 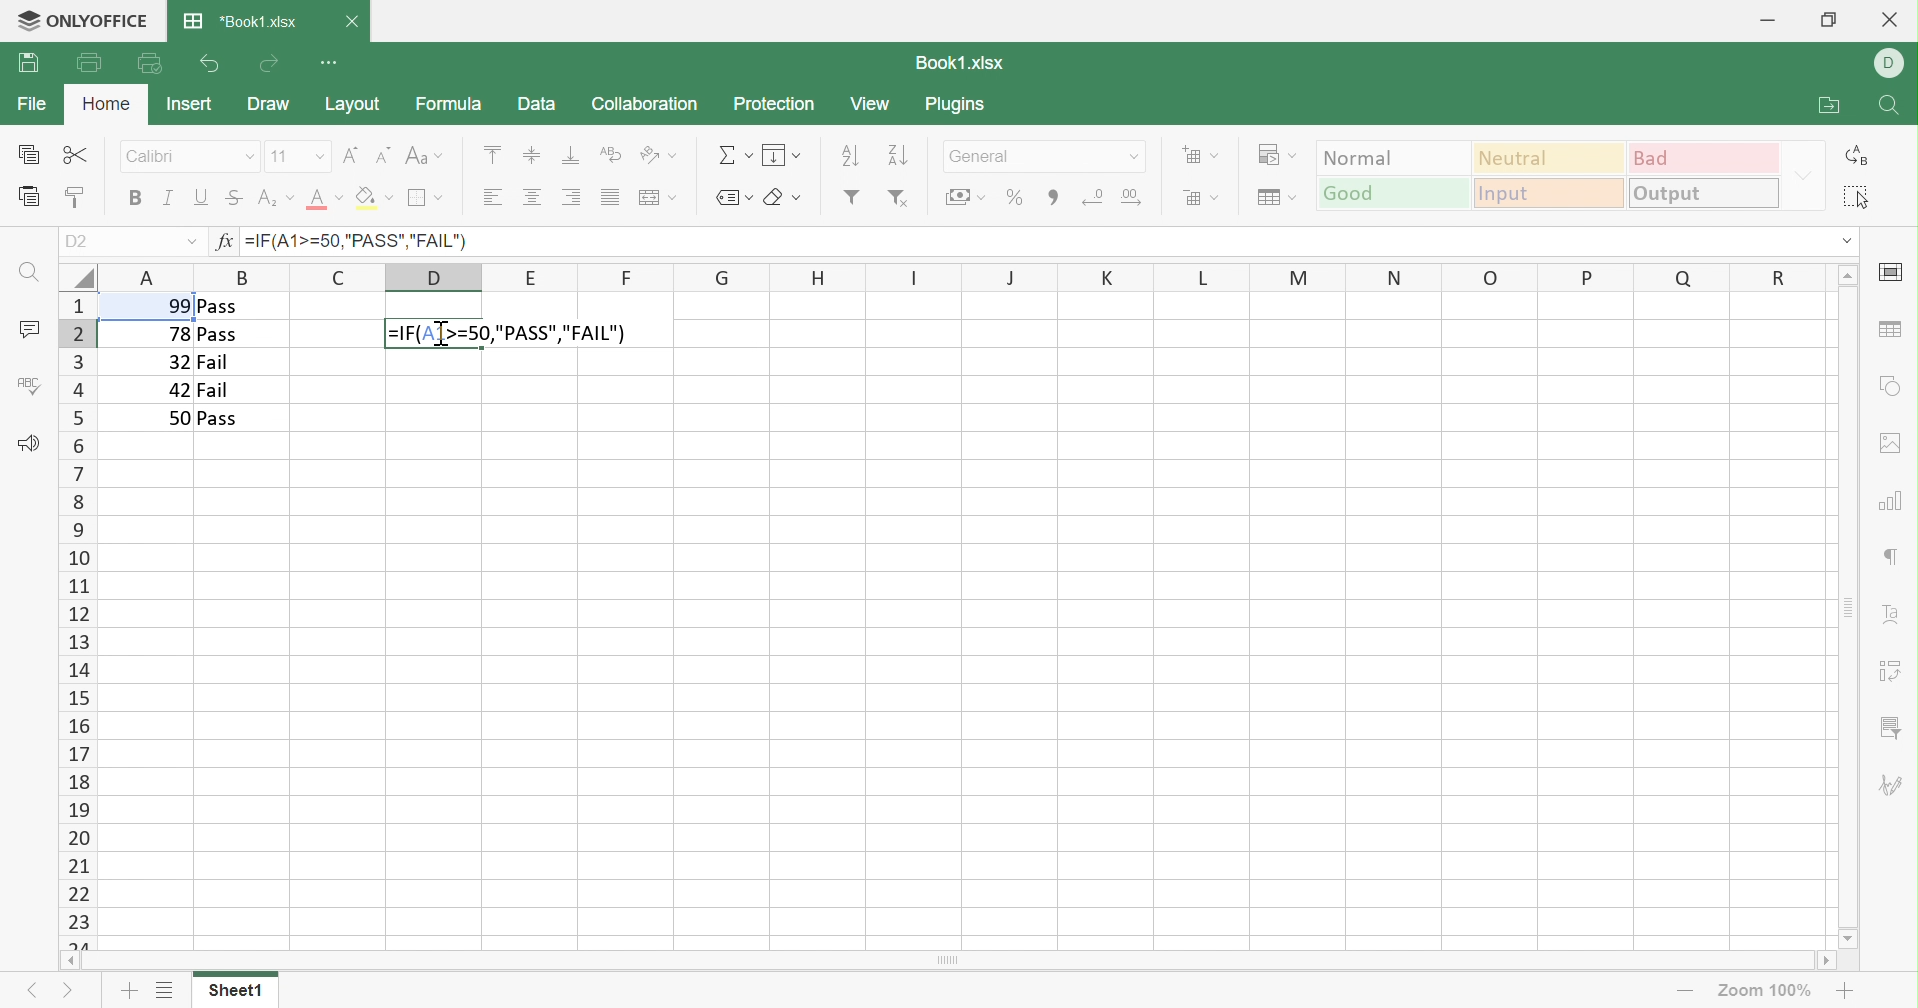 I want to click on Collaboration, so click(x=643, y=106).